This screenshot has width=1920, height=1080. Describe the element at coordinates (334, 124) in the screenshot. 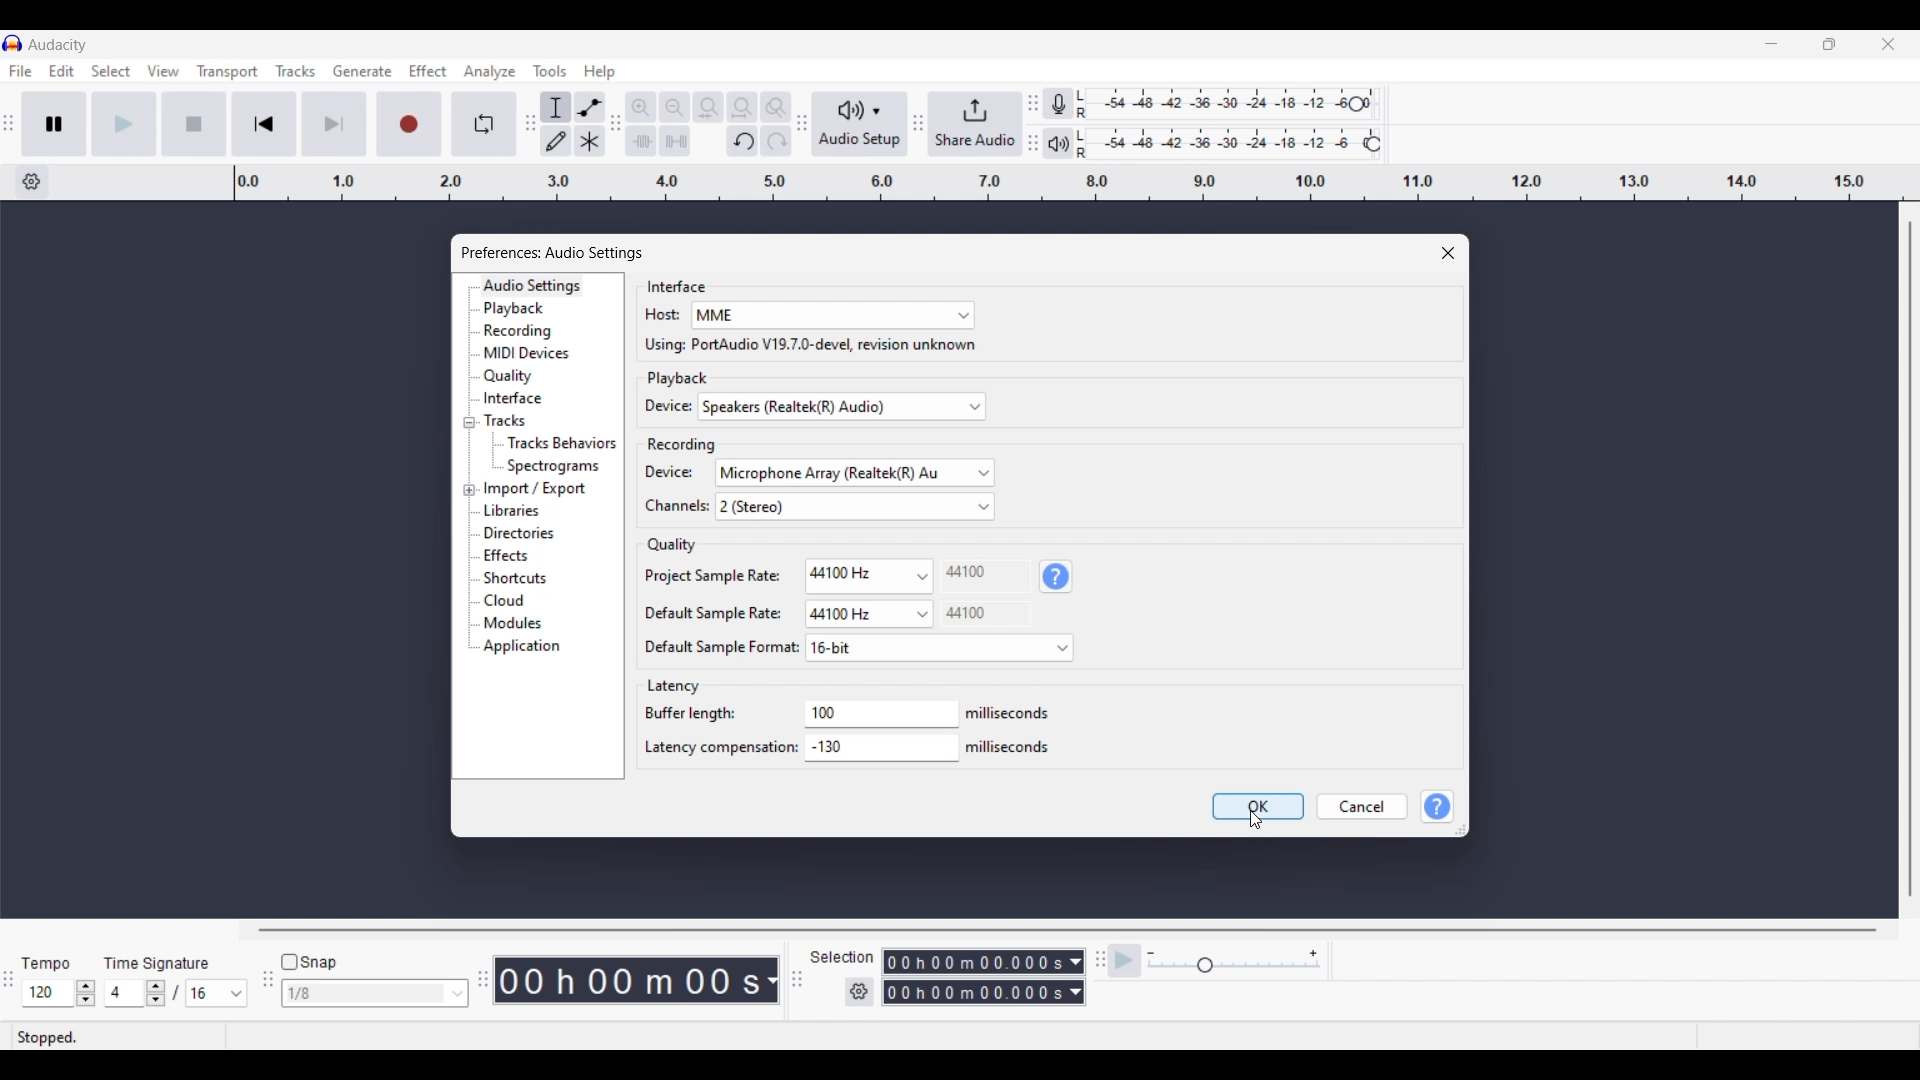

I see `Skip to end/Select to end` at that location.